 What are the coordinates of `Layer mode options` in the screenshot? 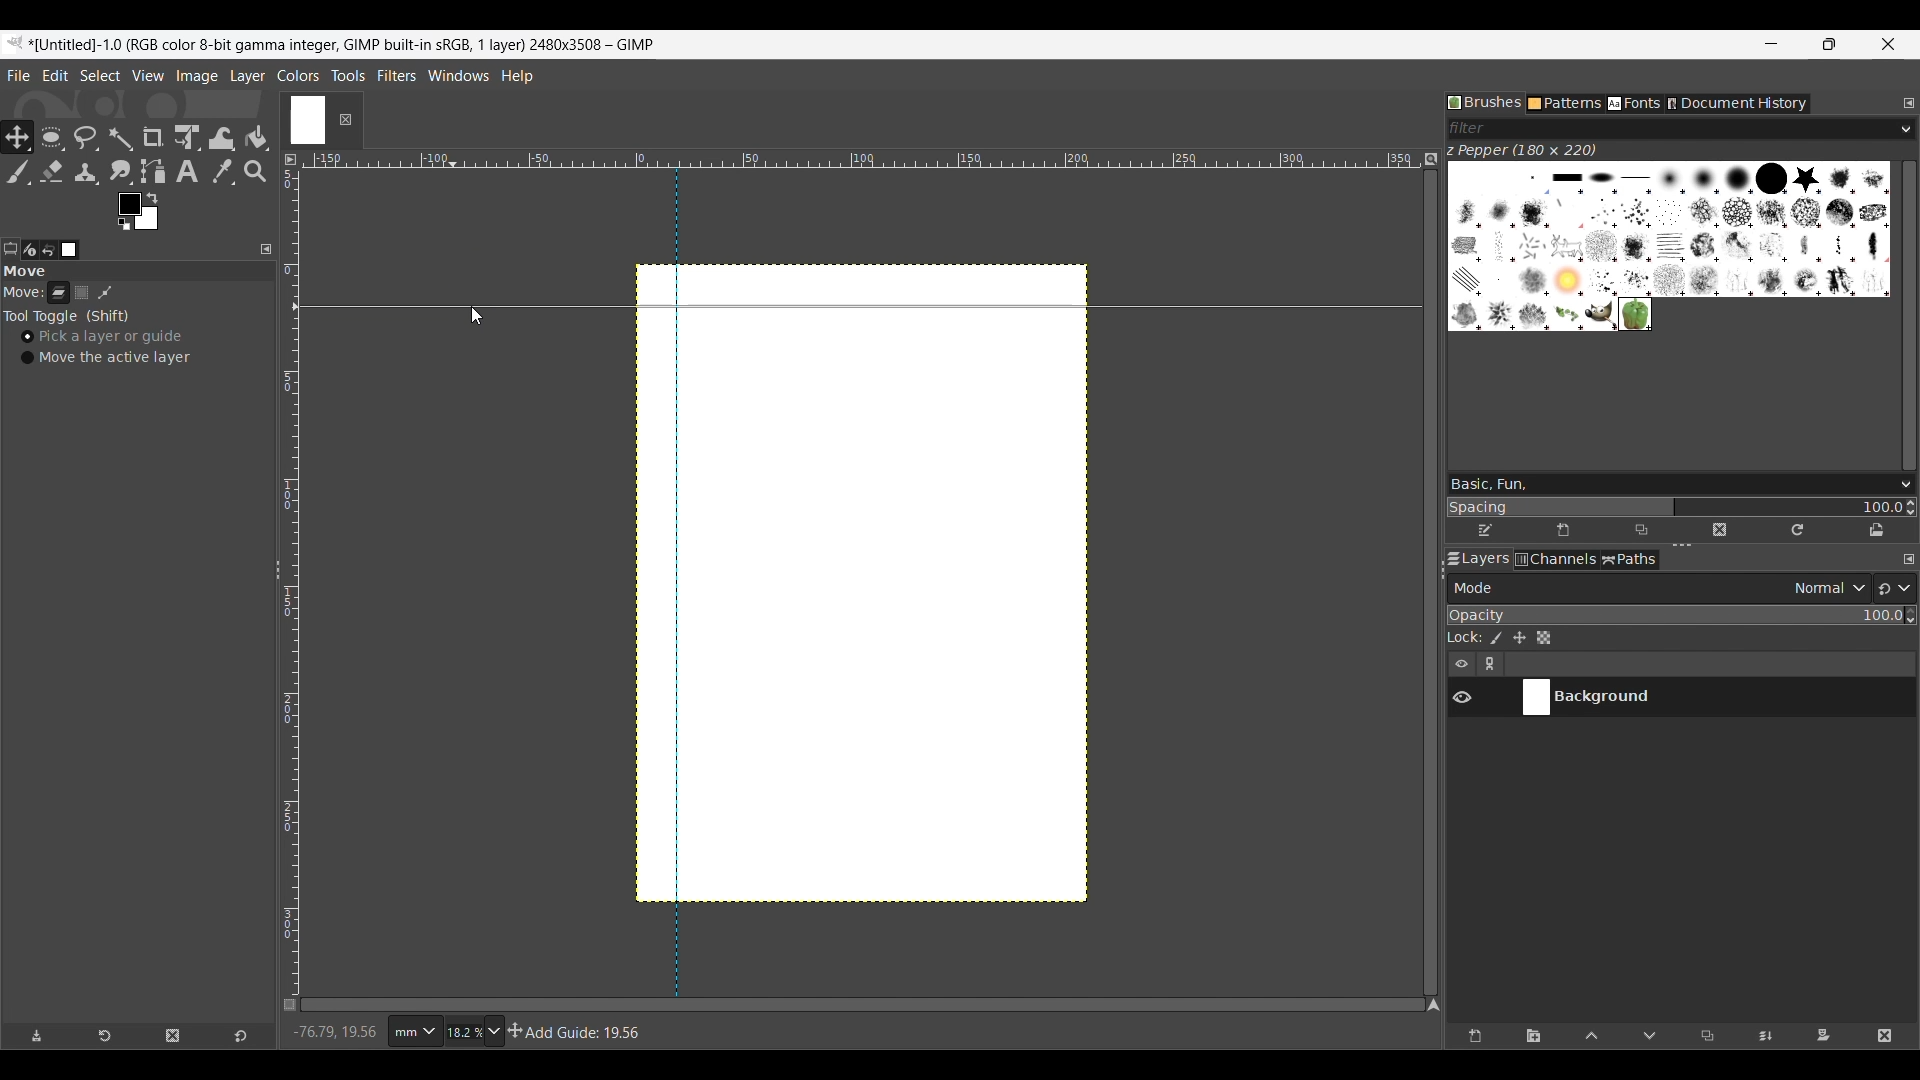 It's located at (1658, 588).